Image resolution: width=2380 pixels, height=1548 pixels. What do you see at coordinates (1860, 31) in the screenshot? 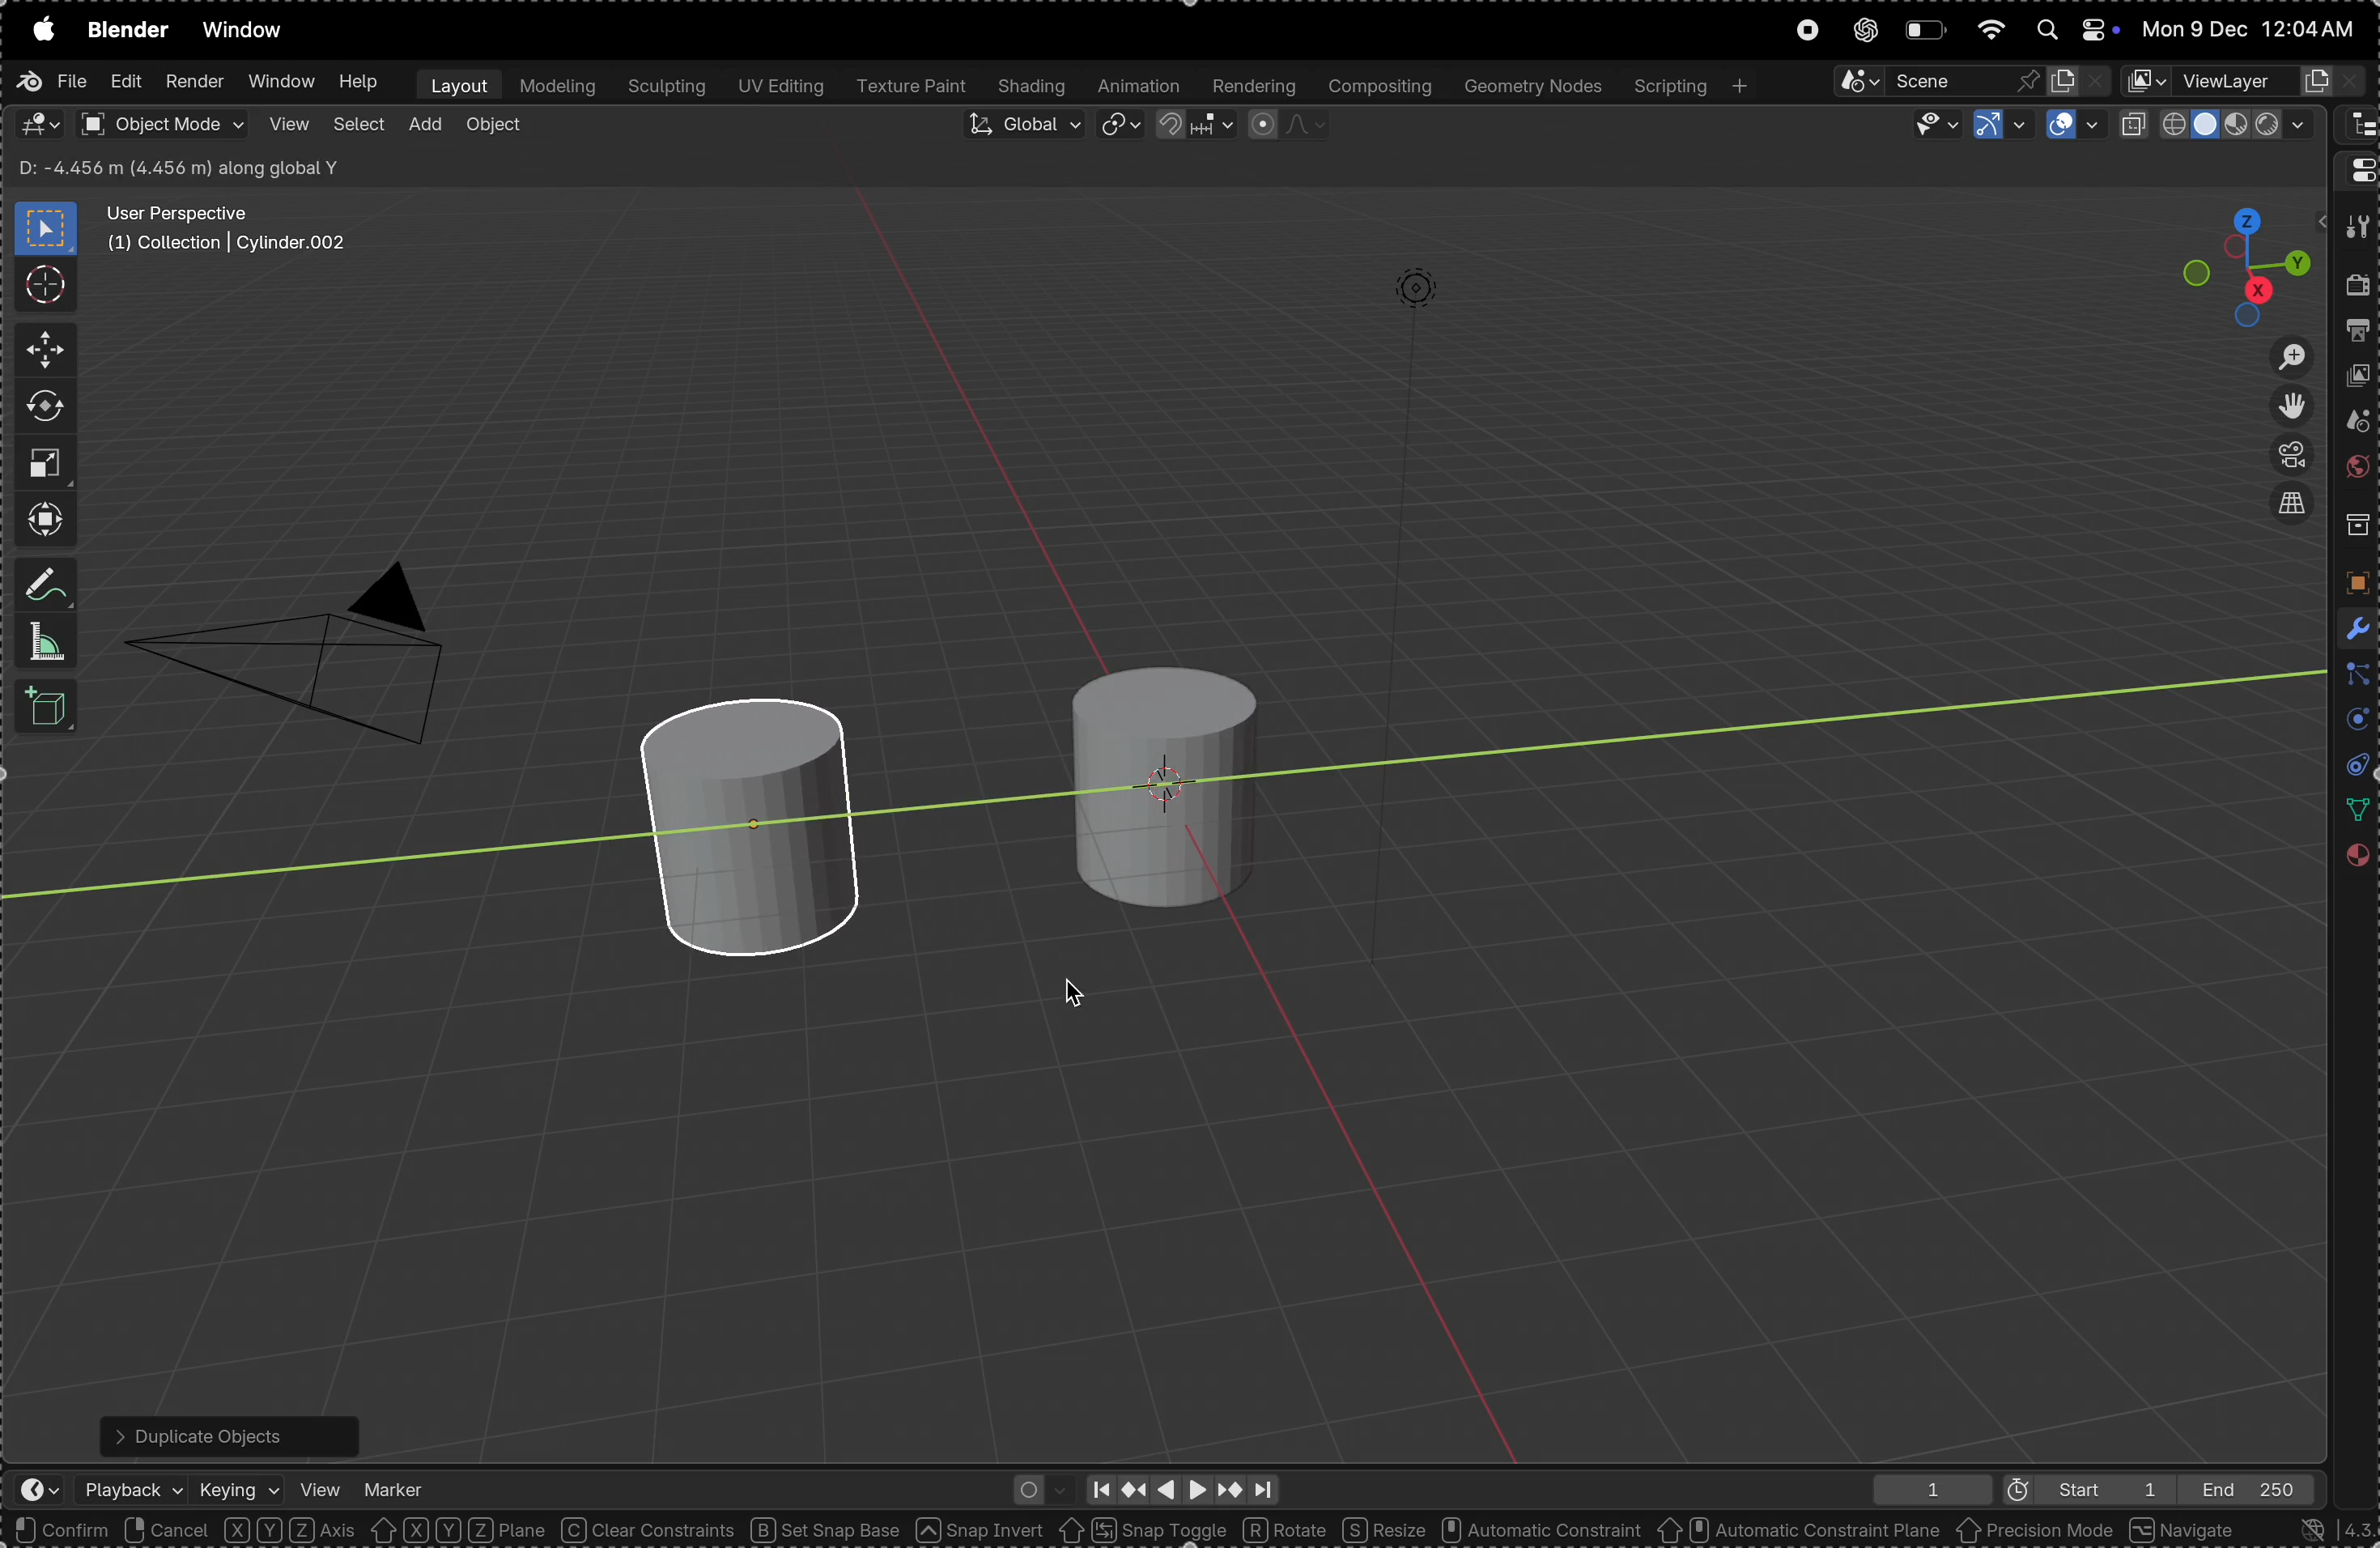
I see `chatgpt` at bounding box center [1860, 31].